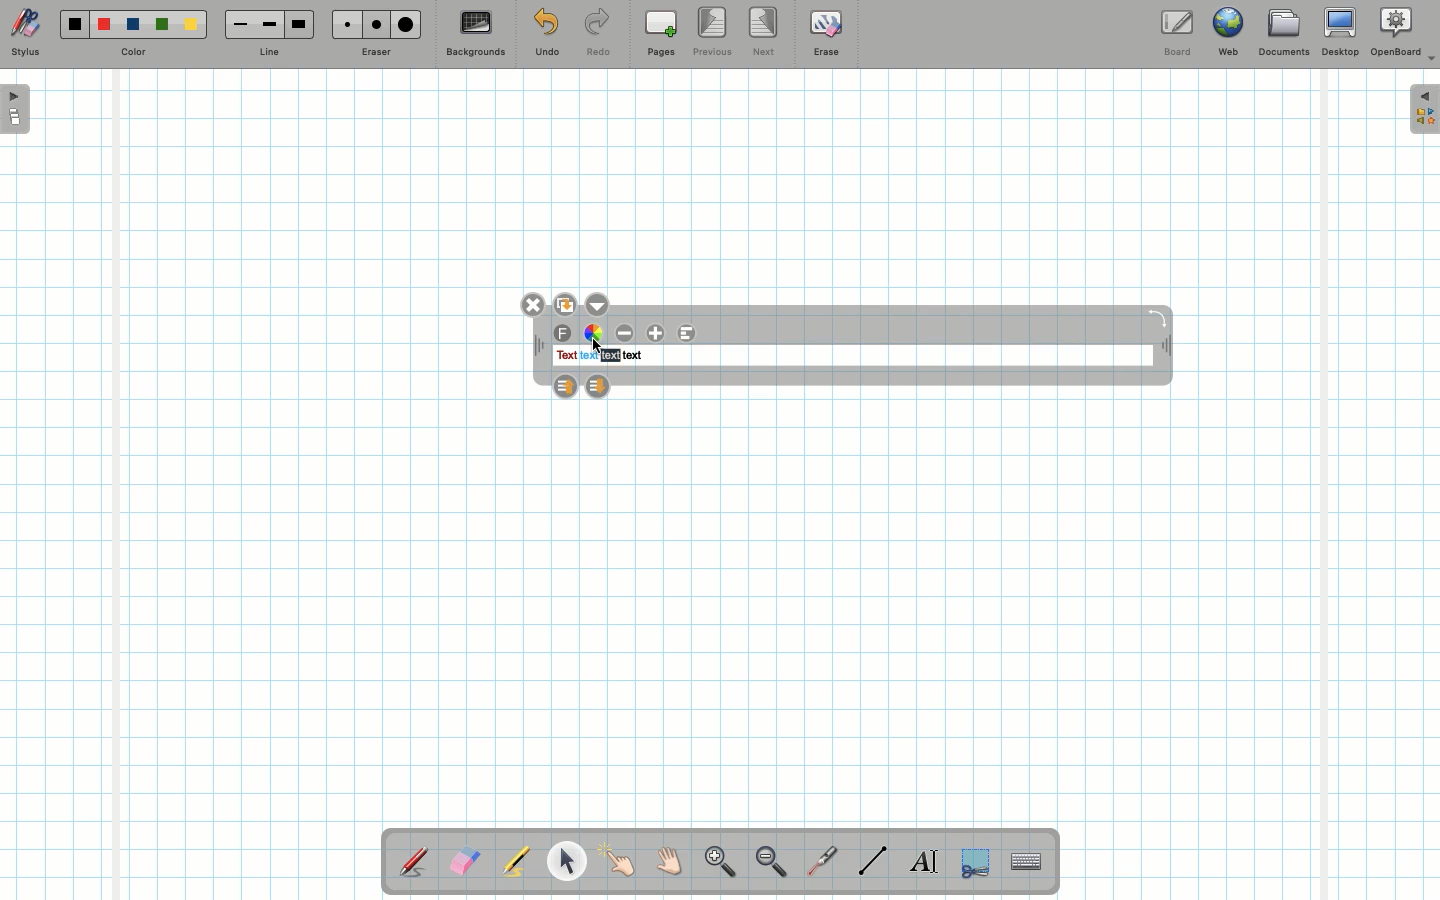  I want to click on Options, so click(602, 303).